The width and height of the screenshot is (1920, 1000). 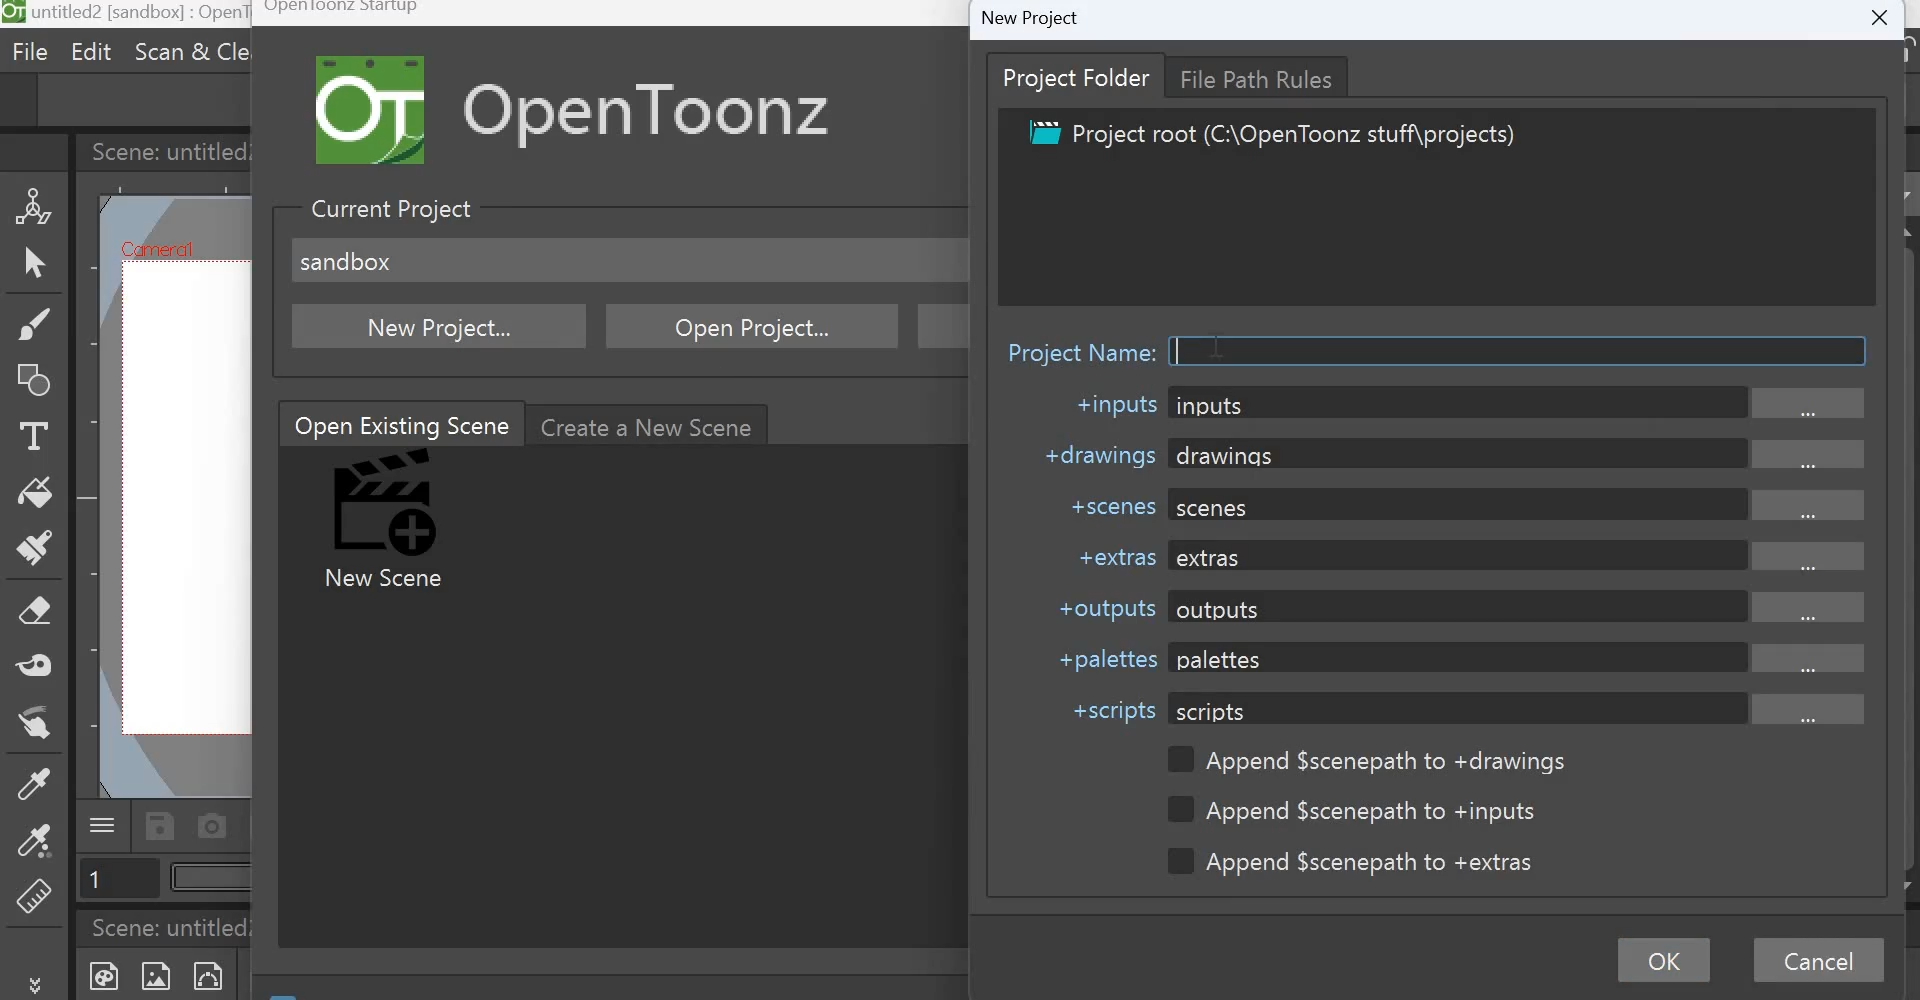 I want to click on File Path Rules, so click(x=1267, y=76).